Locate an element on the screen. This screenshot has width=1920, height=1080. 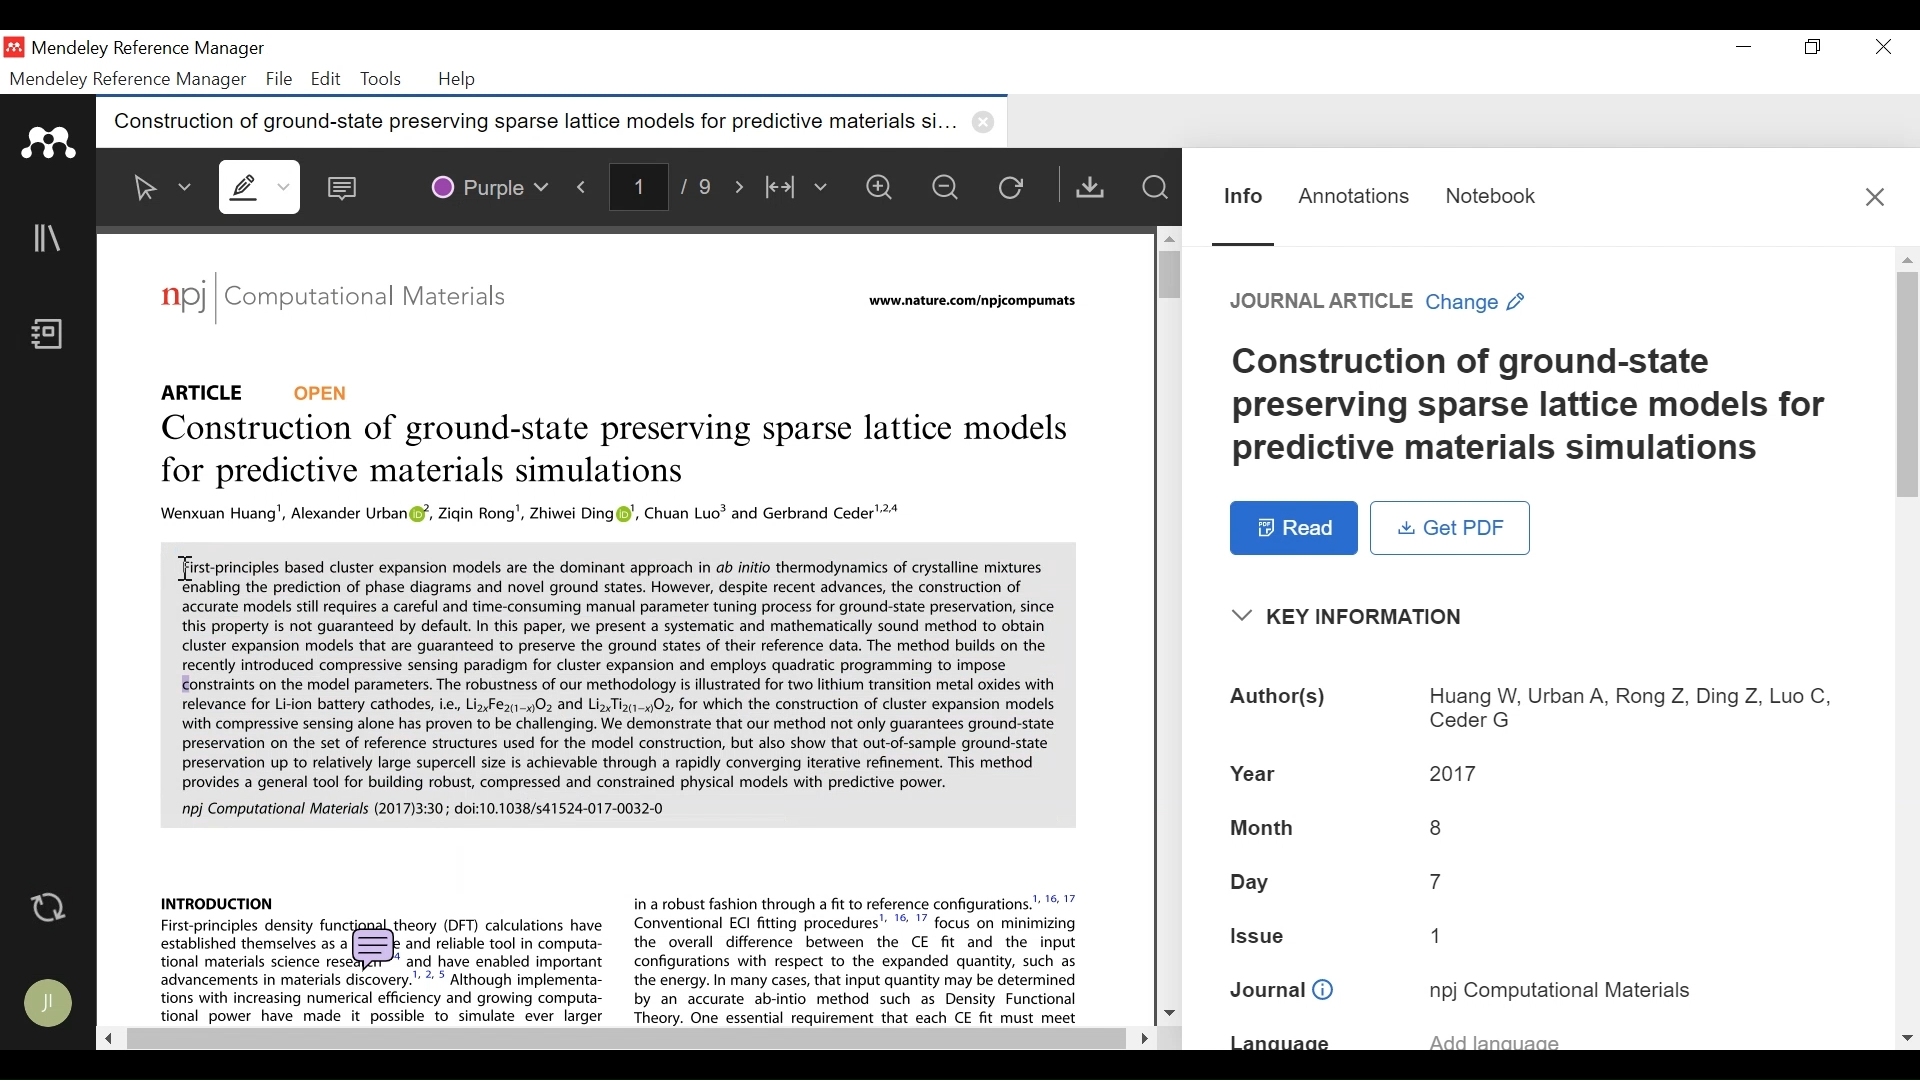
PDF Context is located at coordinates (858, 958).